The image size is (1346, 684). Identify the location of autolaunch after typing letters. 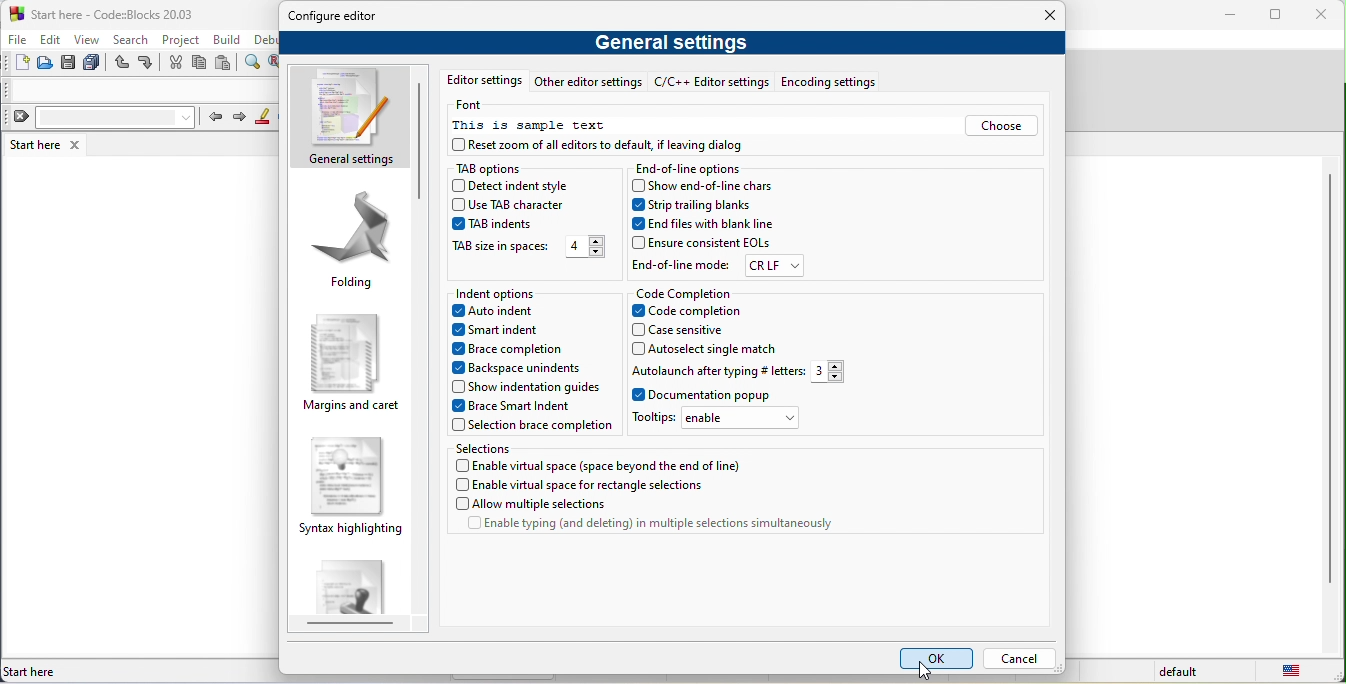
(740, 371).